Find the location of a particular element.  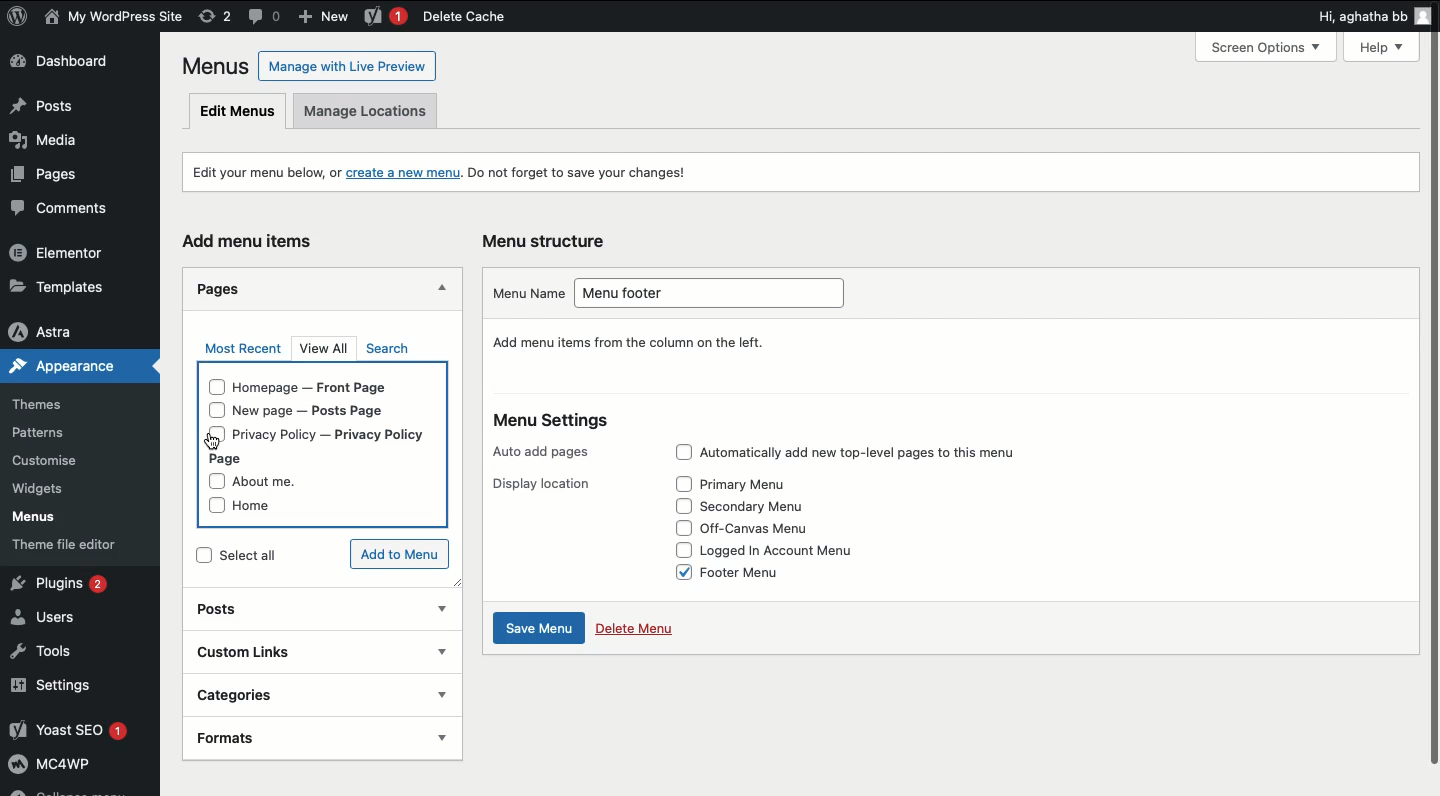

Edit menus is located at coordinates (238, 112).